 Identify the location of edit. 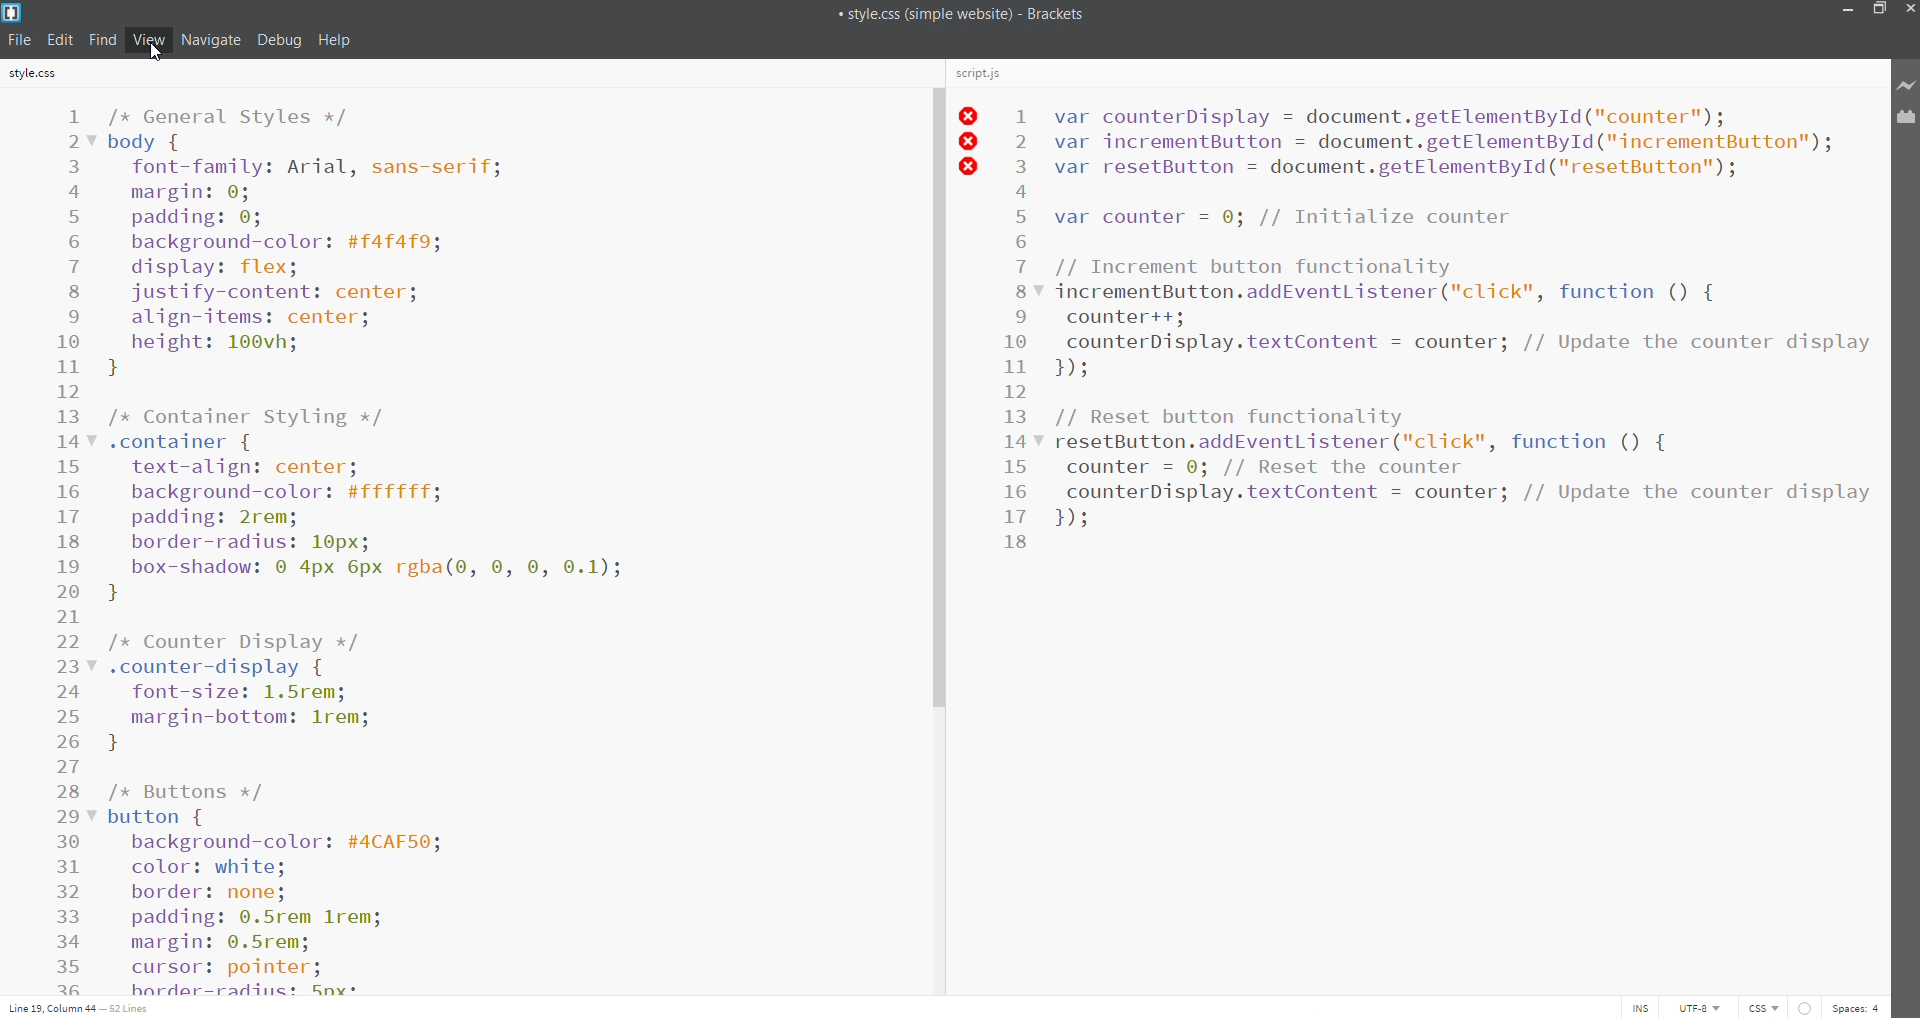
(60, 37).